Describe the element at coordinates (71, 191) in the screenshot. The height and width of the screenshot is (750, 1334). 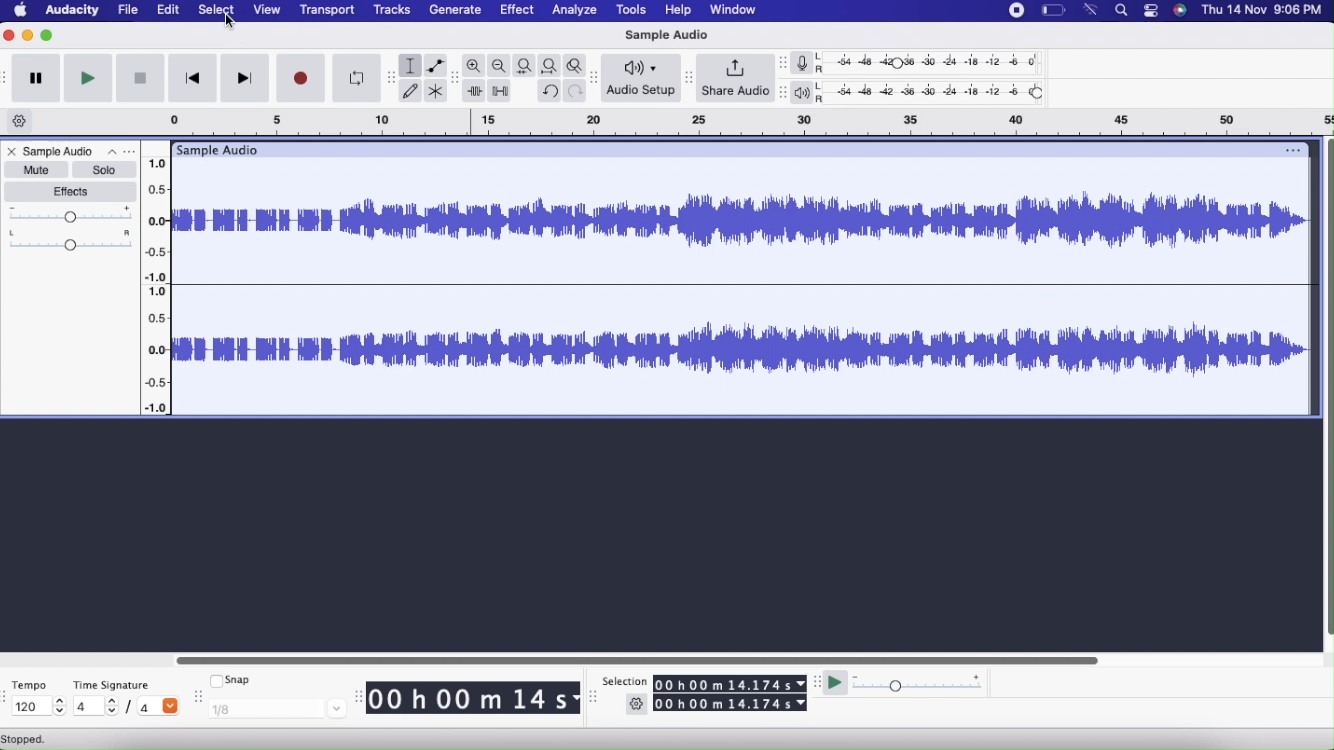
I see `Effects` at that location.